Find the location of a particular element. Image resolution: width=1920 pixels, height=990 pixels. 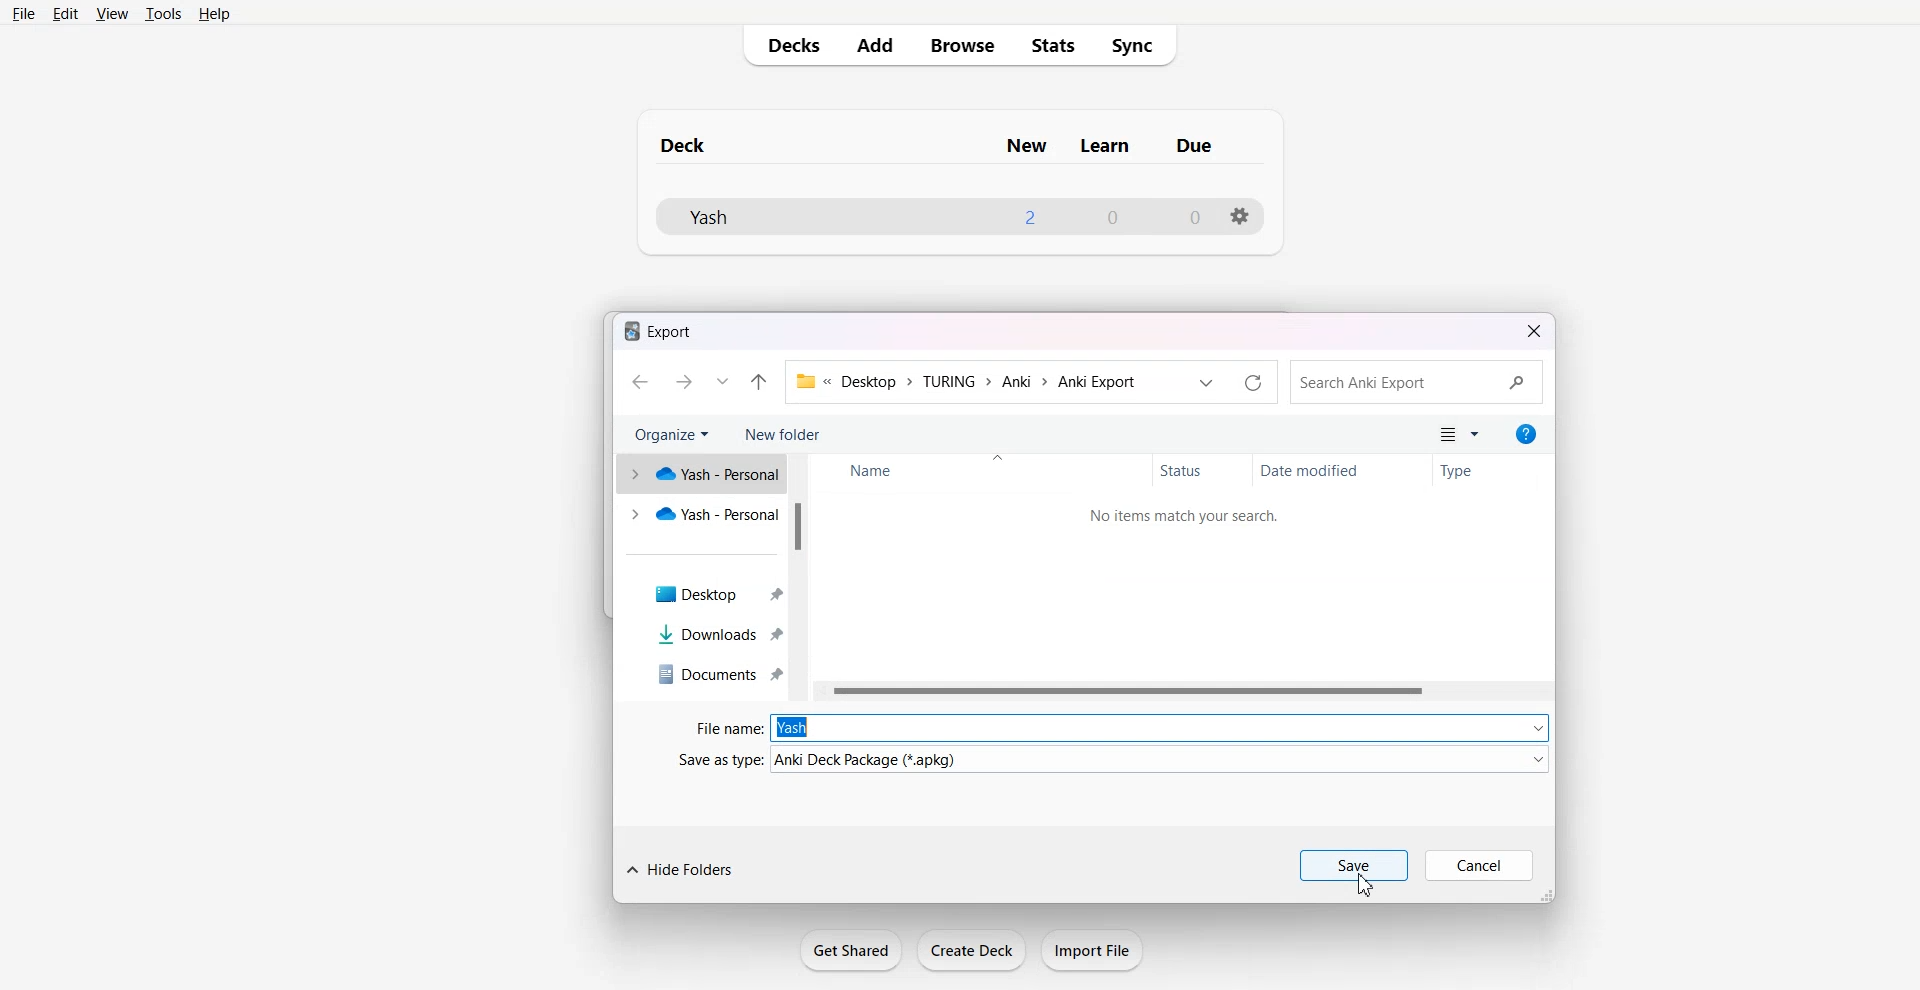

Type is located at coordinates (1477, 470).